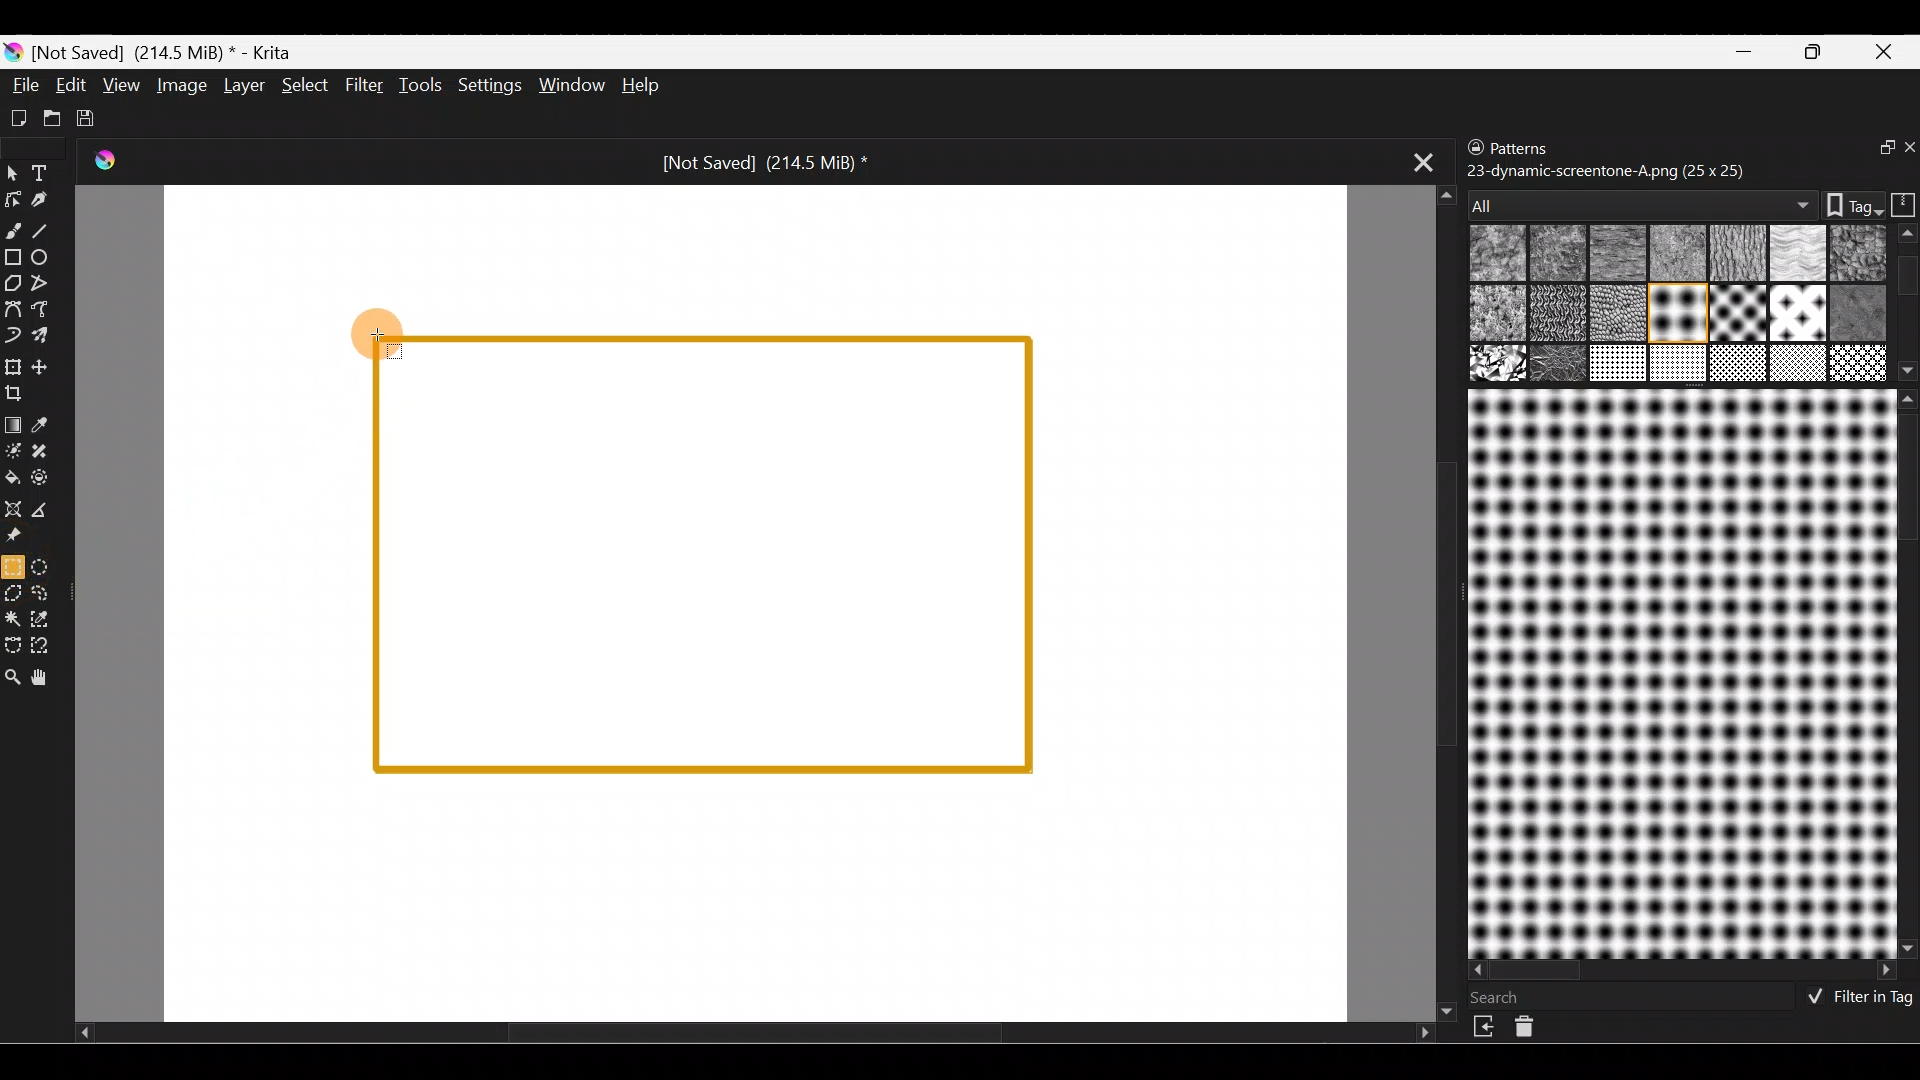 This screenshot has width=1920, height=1080. I want to click on Tools, so click(419, 87).